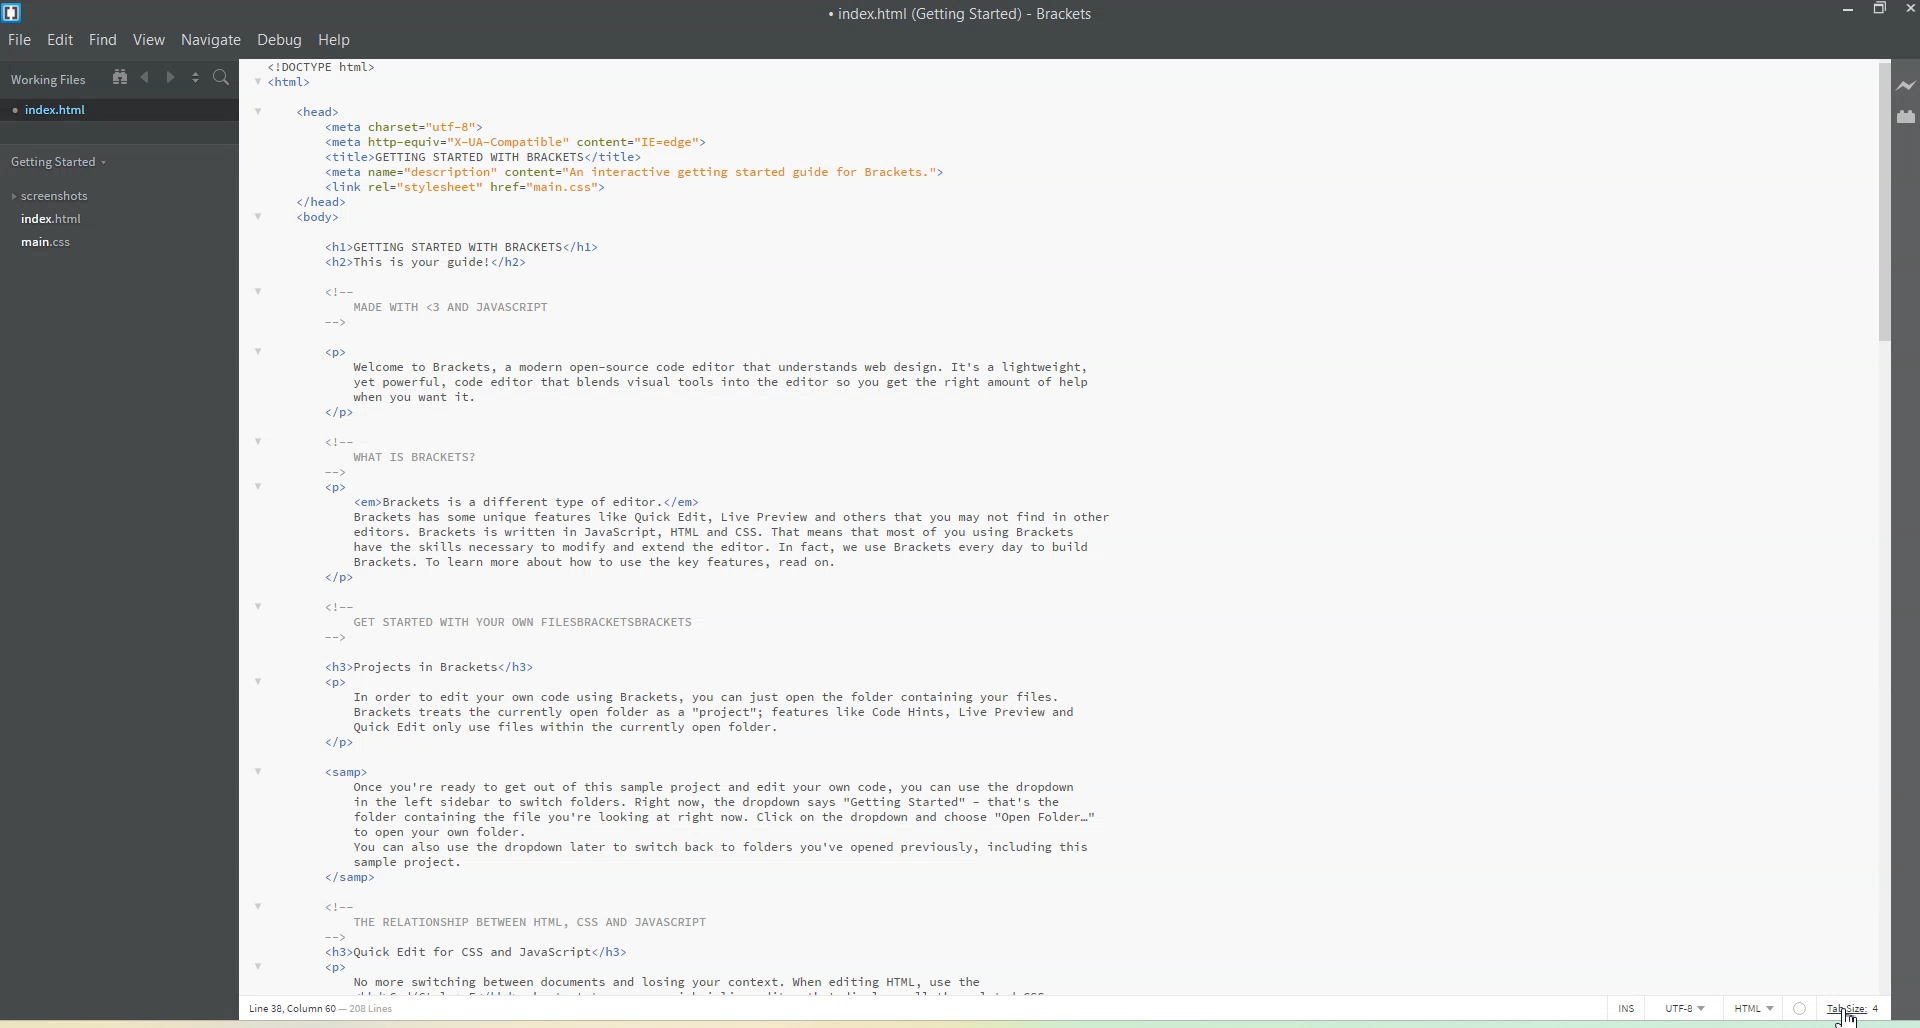  What do you see at coordinates (1751, 1007) in the screenshot?
I see `HTML` at bounding box center [1751, 1007].